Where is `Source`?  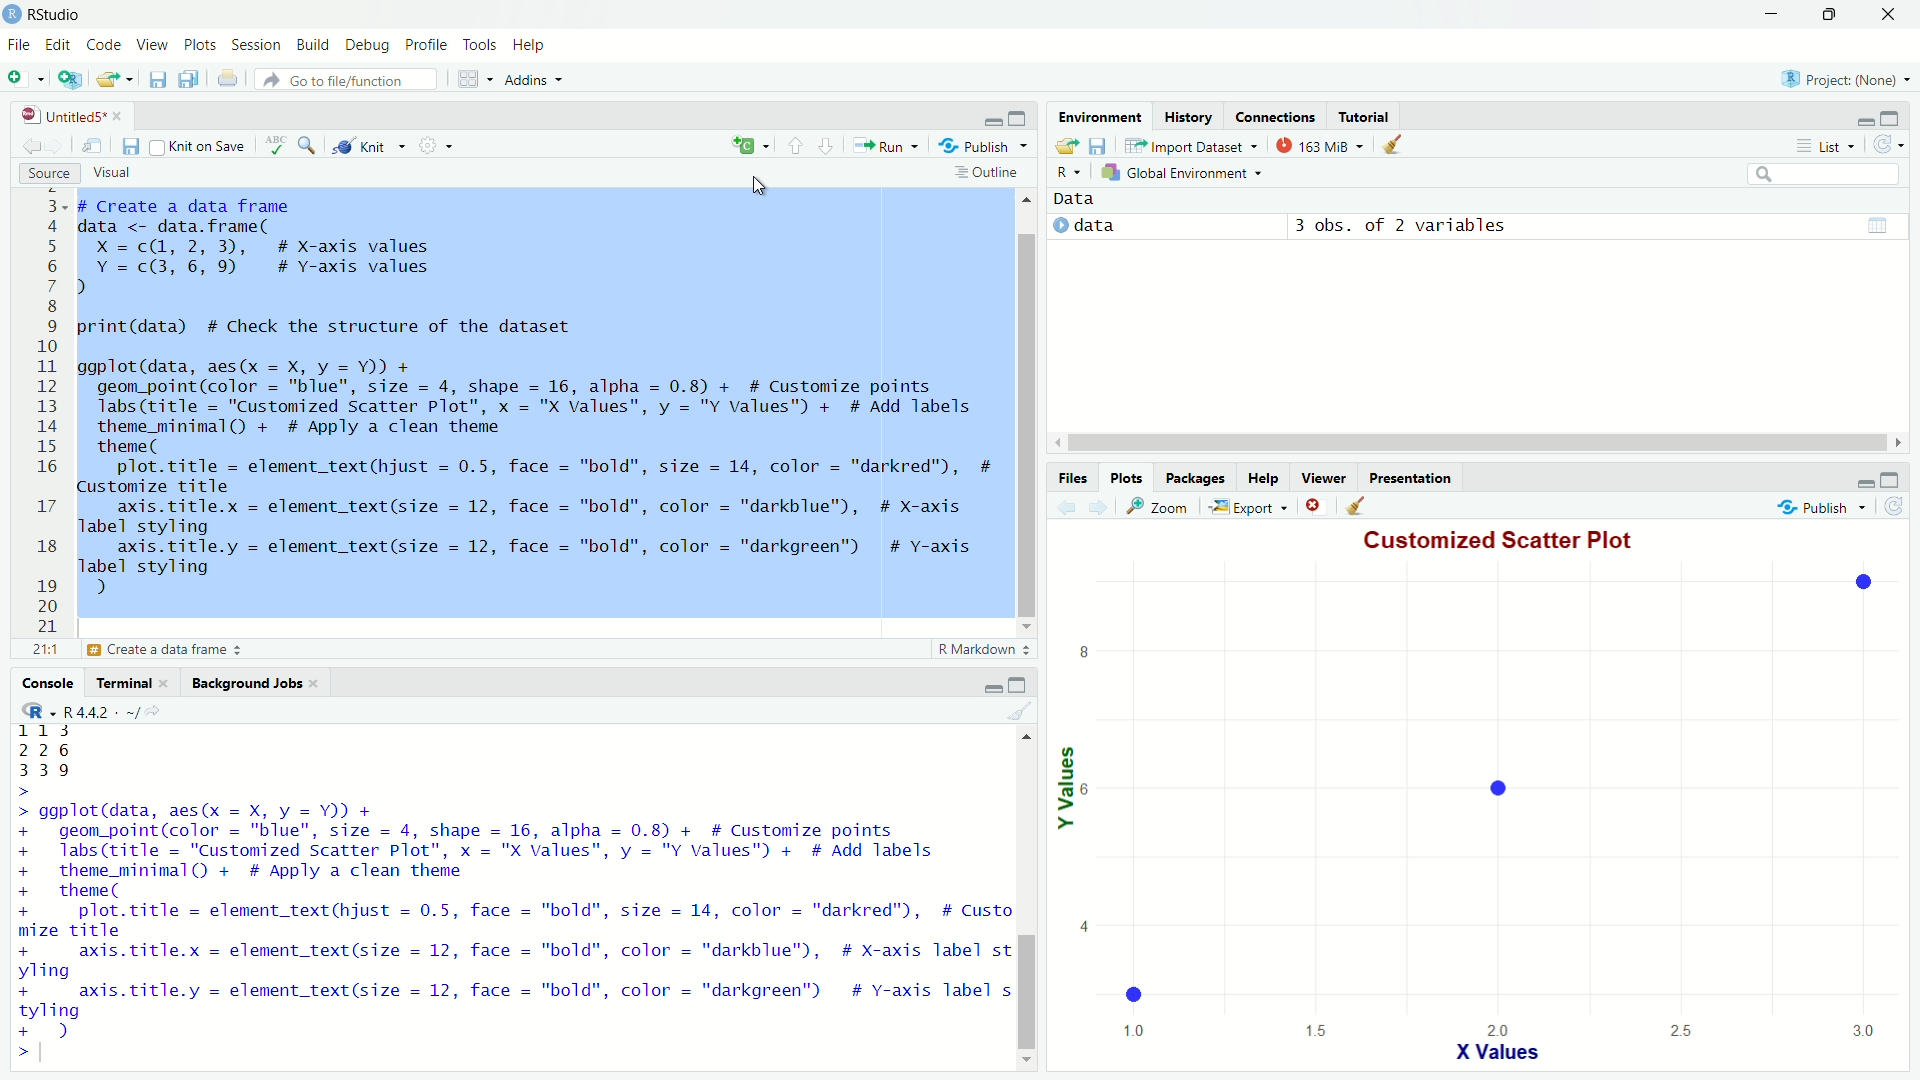
Source is located at coordinates (44, 174).